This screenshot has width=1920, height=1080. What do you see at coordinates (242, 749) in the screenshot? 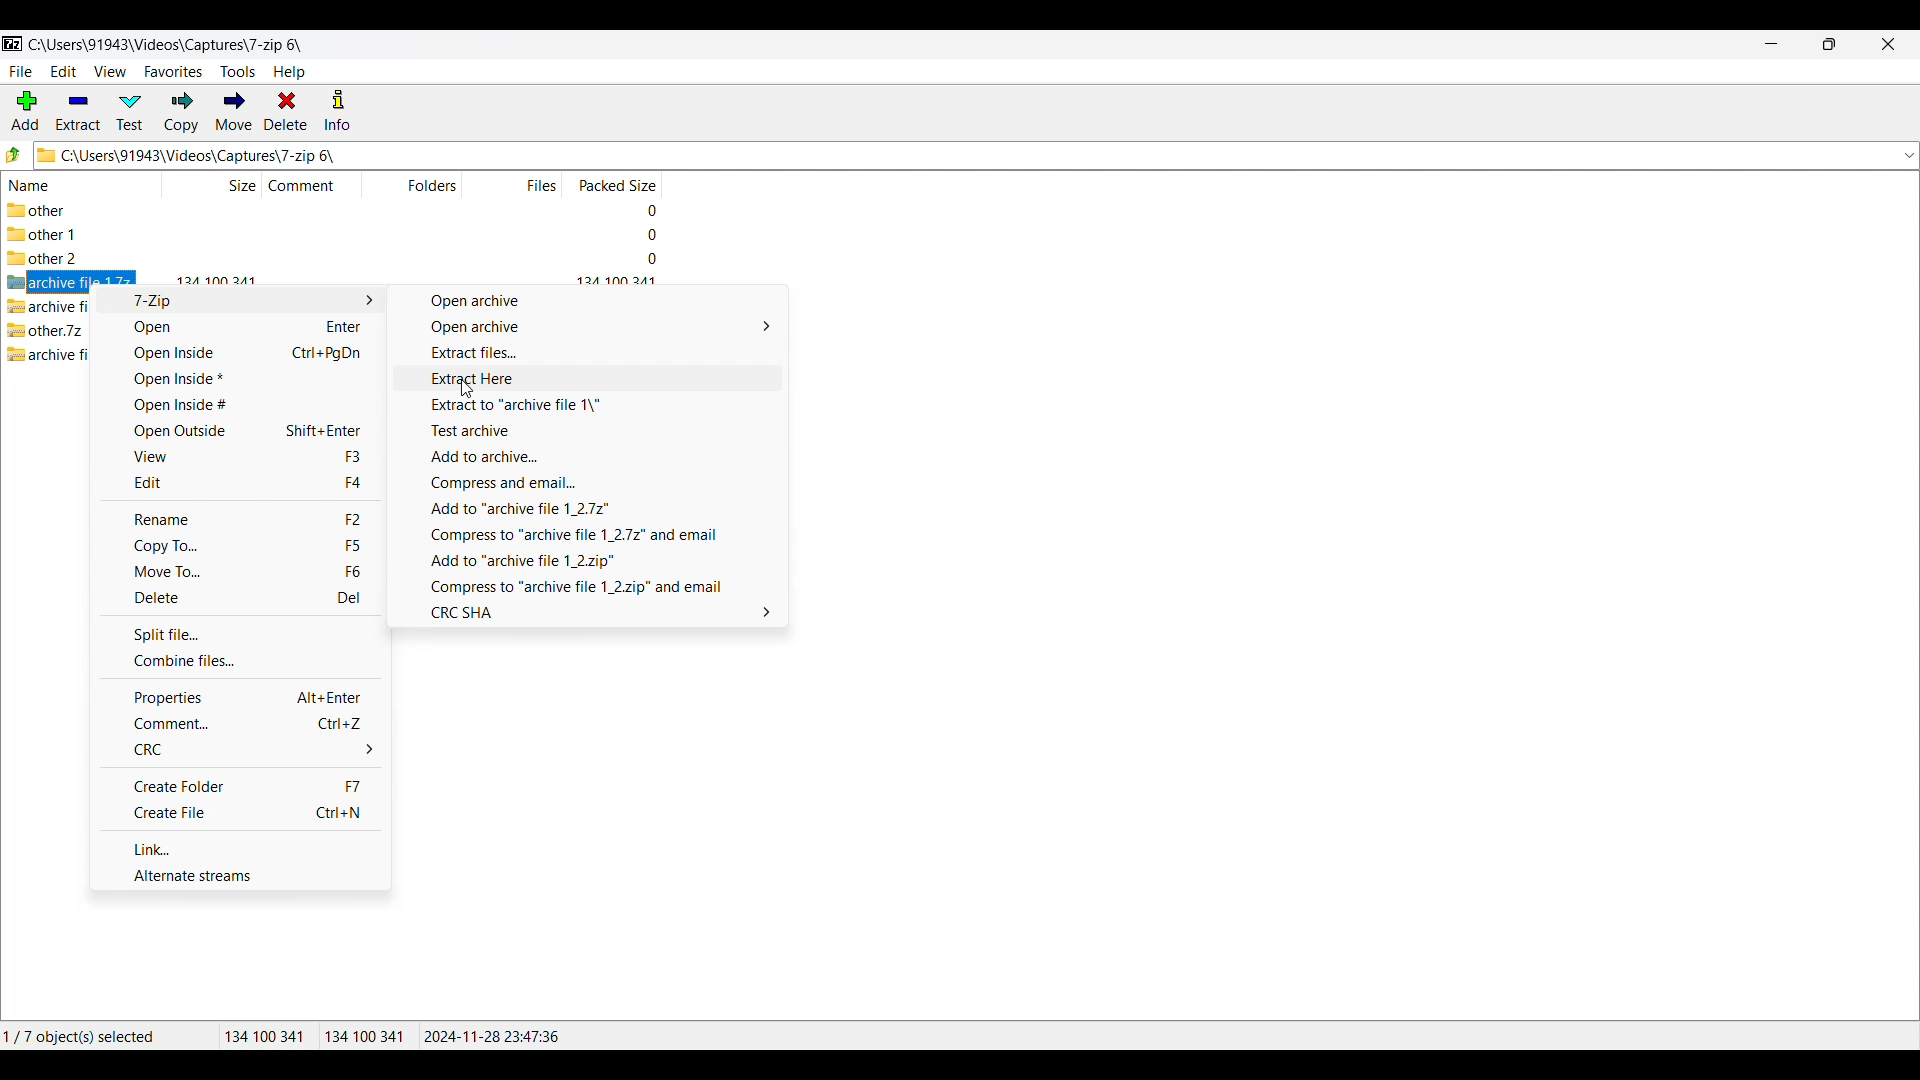
I see `CRC` at bounding box center [242, 749].